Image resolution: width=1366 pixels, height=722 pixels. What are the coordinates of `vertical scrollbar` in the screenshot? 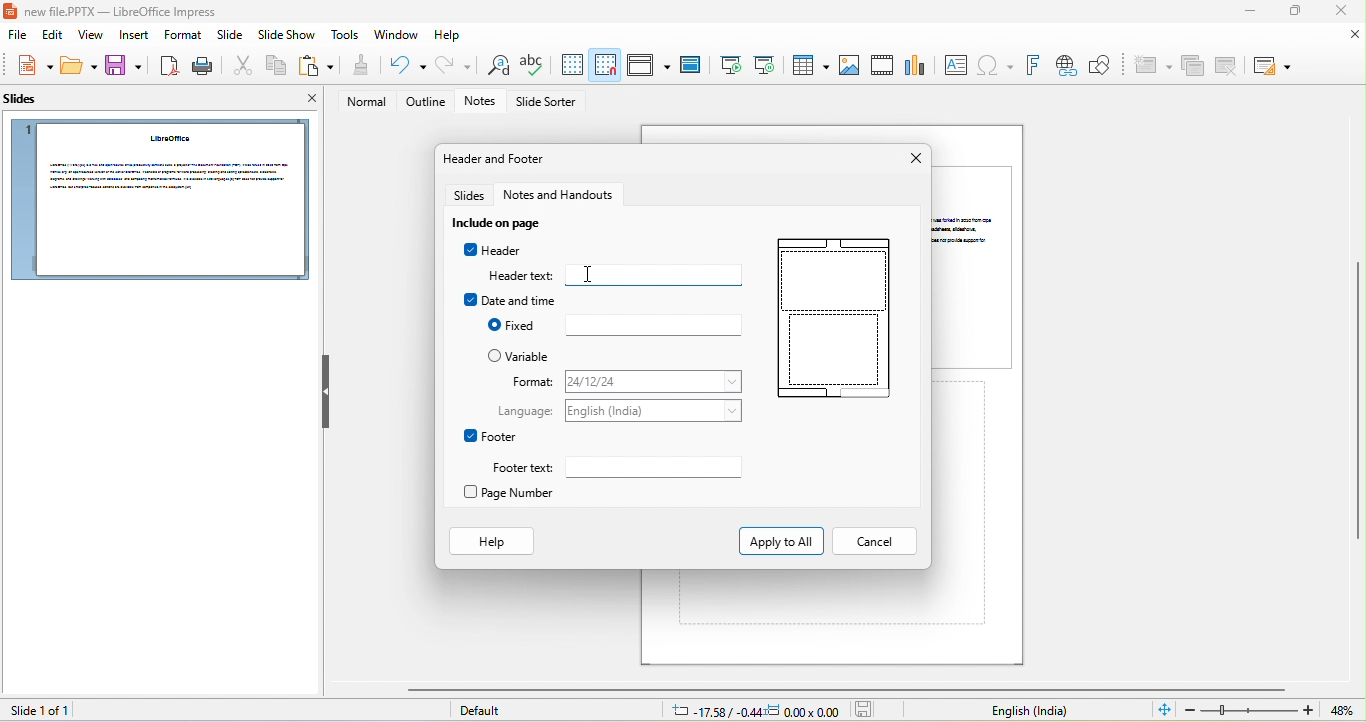 It's located at (1357, 402).